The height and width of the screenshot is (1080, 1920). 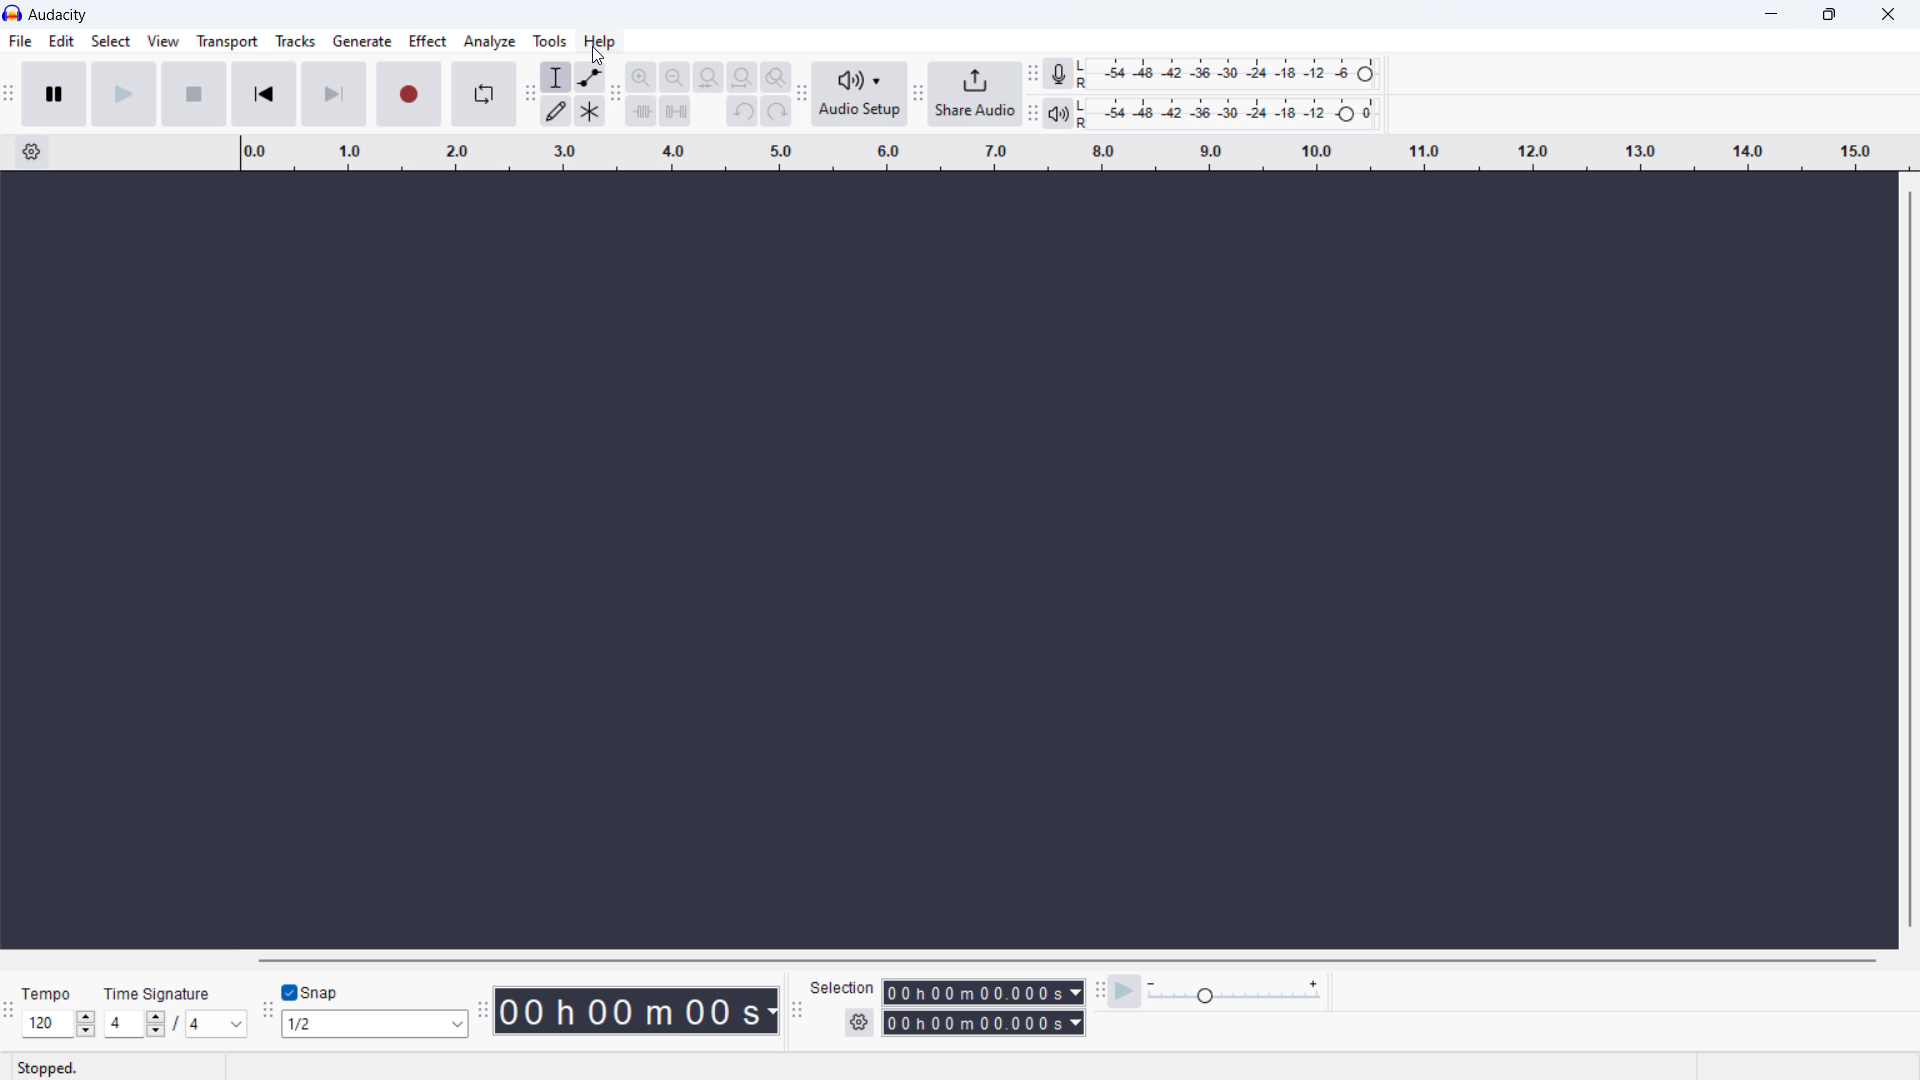 What do you see at coordinates (59, 1025) in the screenshot?
I see `set tempo` at bounding box center [59, 1025].